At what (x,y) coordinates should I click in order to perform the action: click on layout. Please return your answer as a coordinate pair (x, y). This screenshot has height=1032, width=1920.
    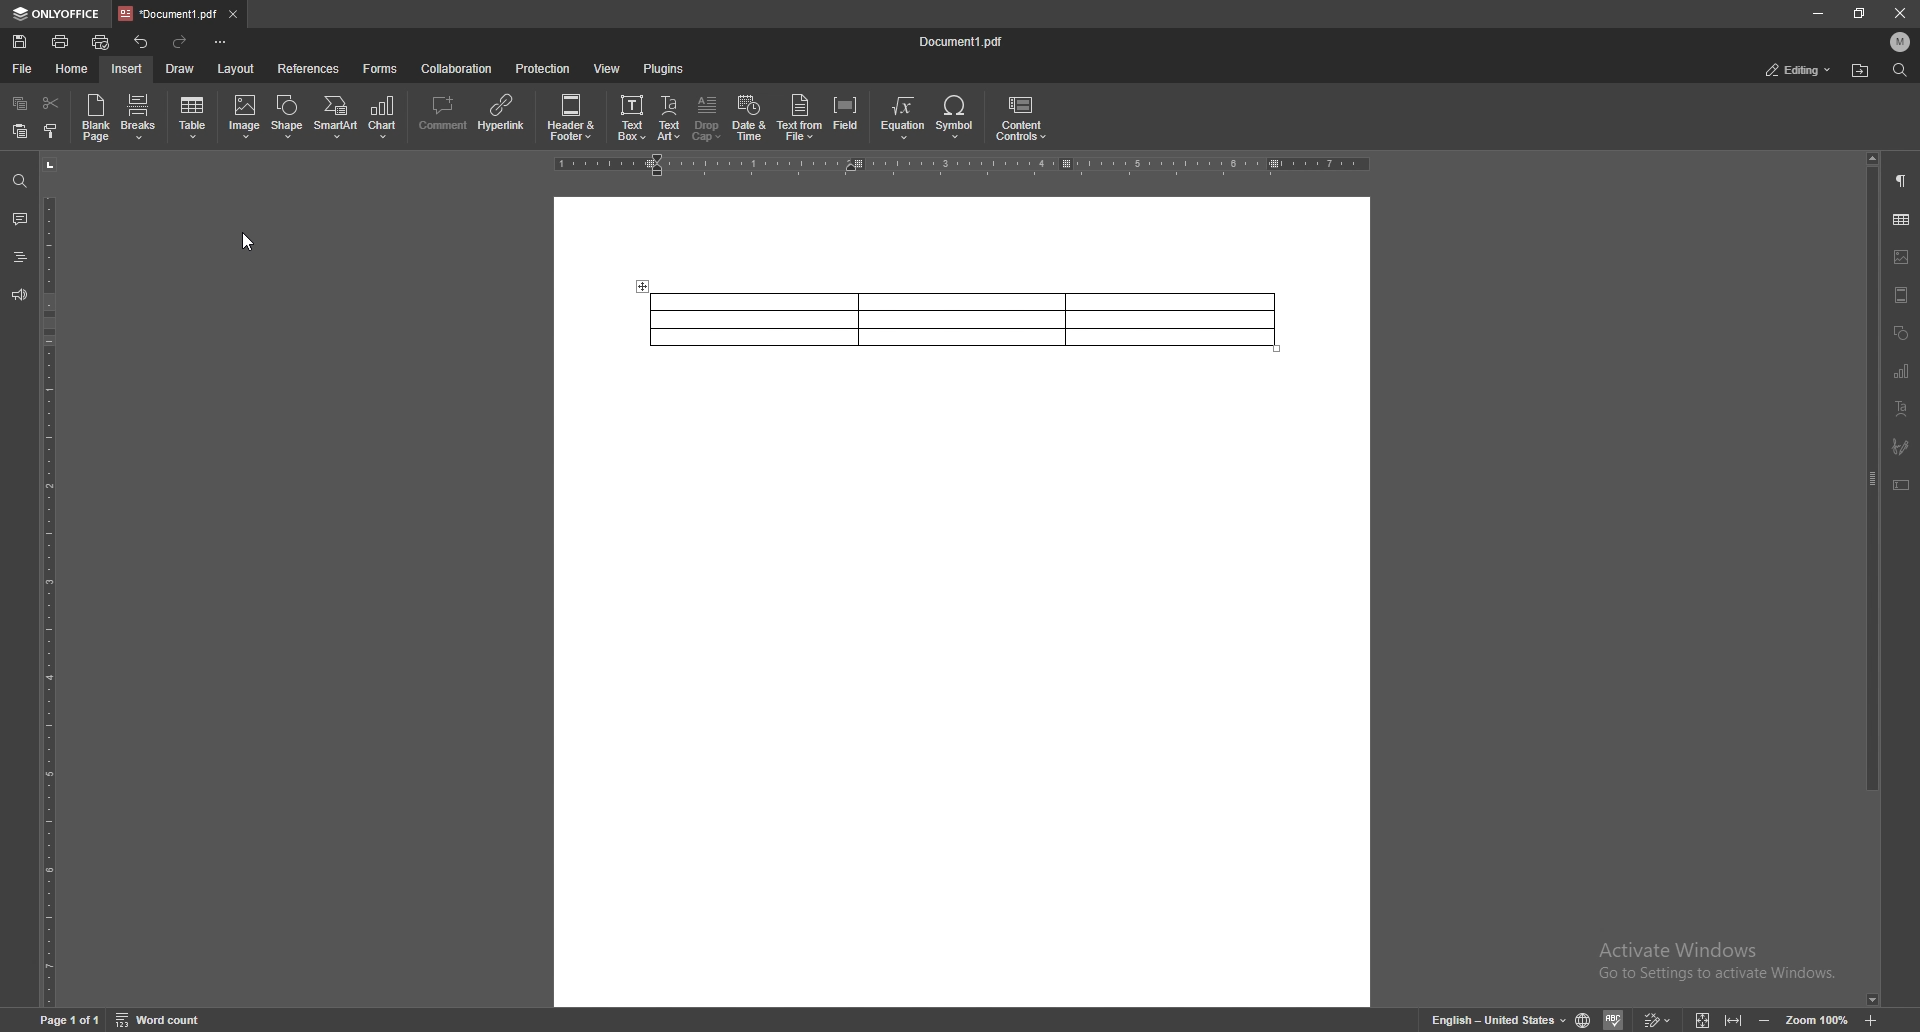
    Looking at the image, I should click on (236, 69).